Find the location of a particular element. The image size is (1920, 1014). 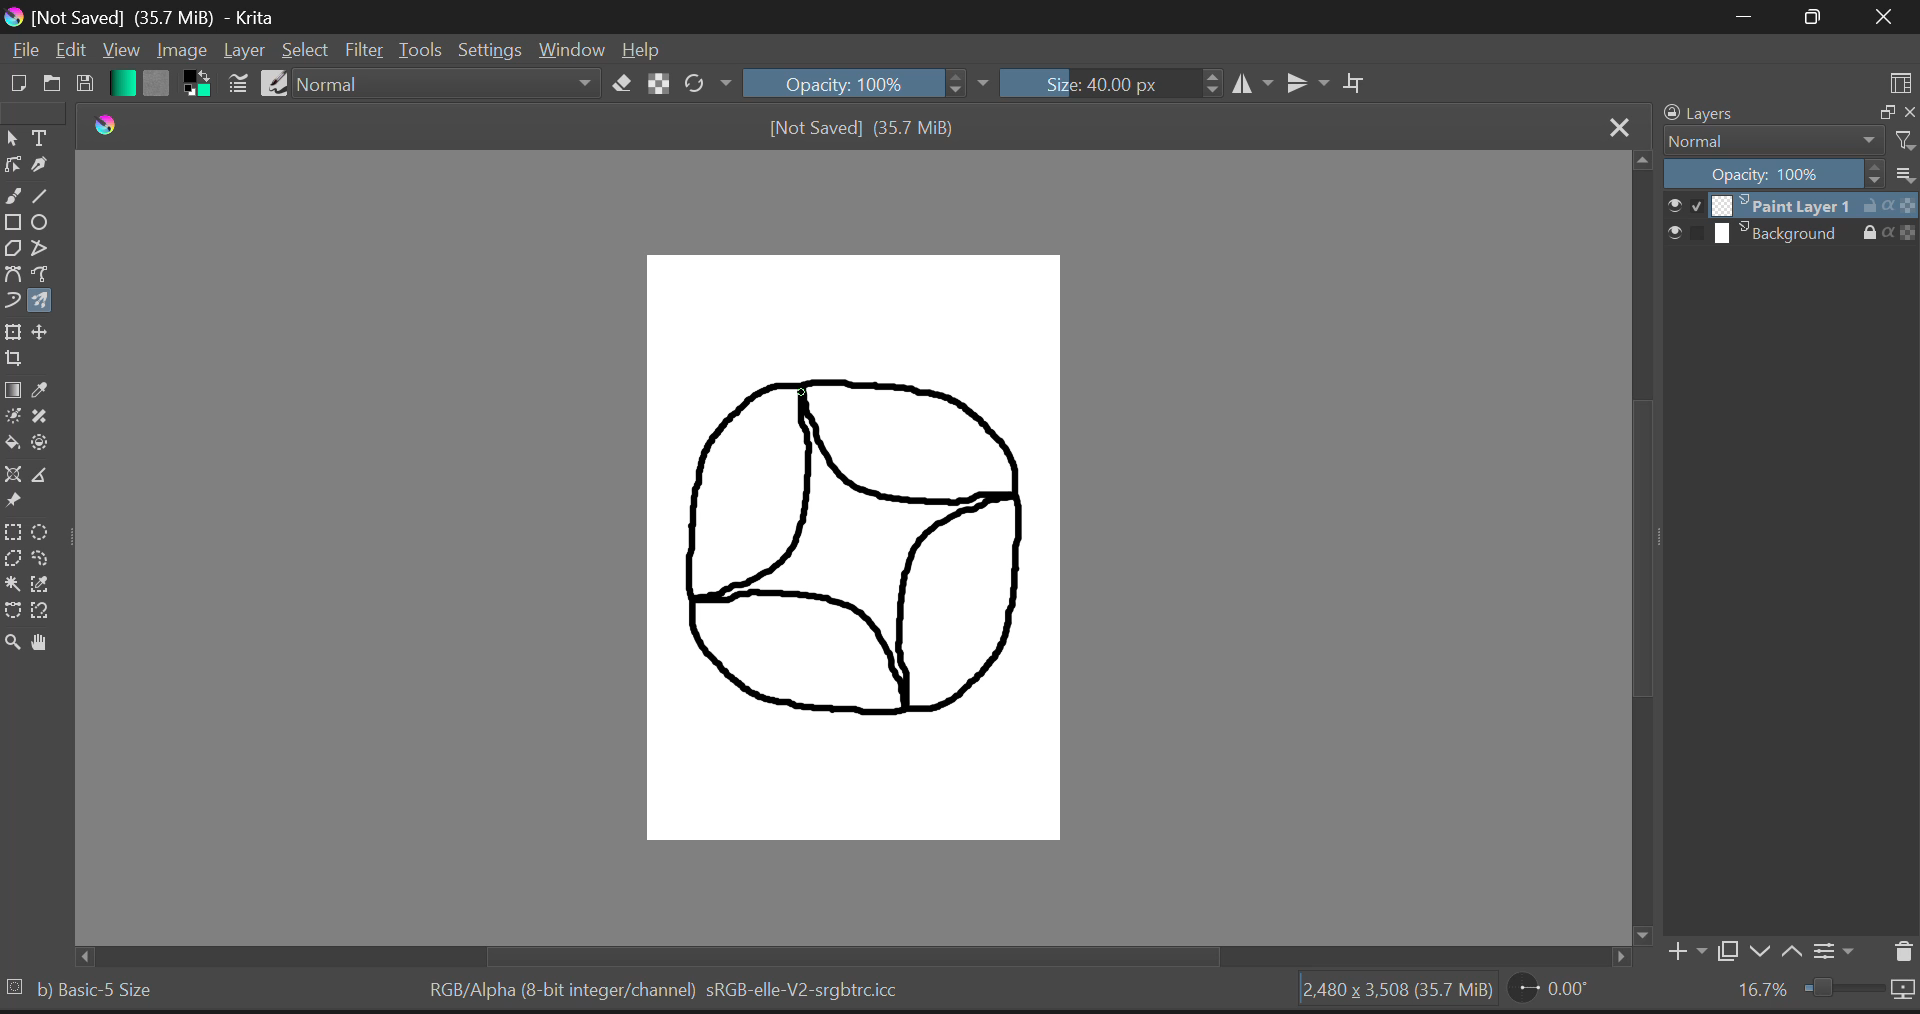

Magnetic Curve Selection is located at coordinates (41, 611).